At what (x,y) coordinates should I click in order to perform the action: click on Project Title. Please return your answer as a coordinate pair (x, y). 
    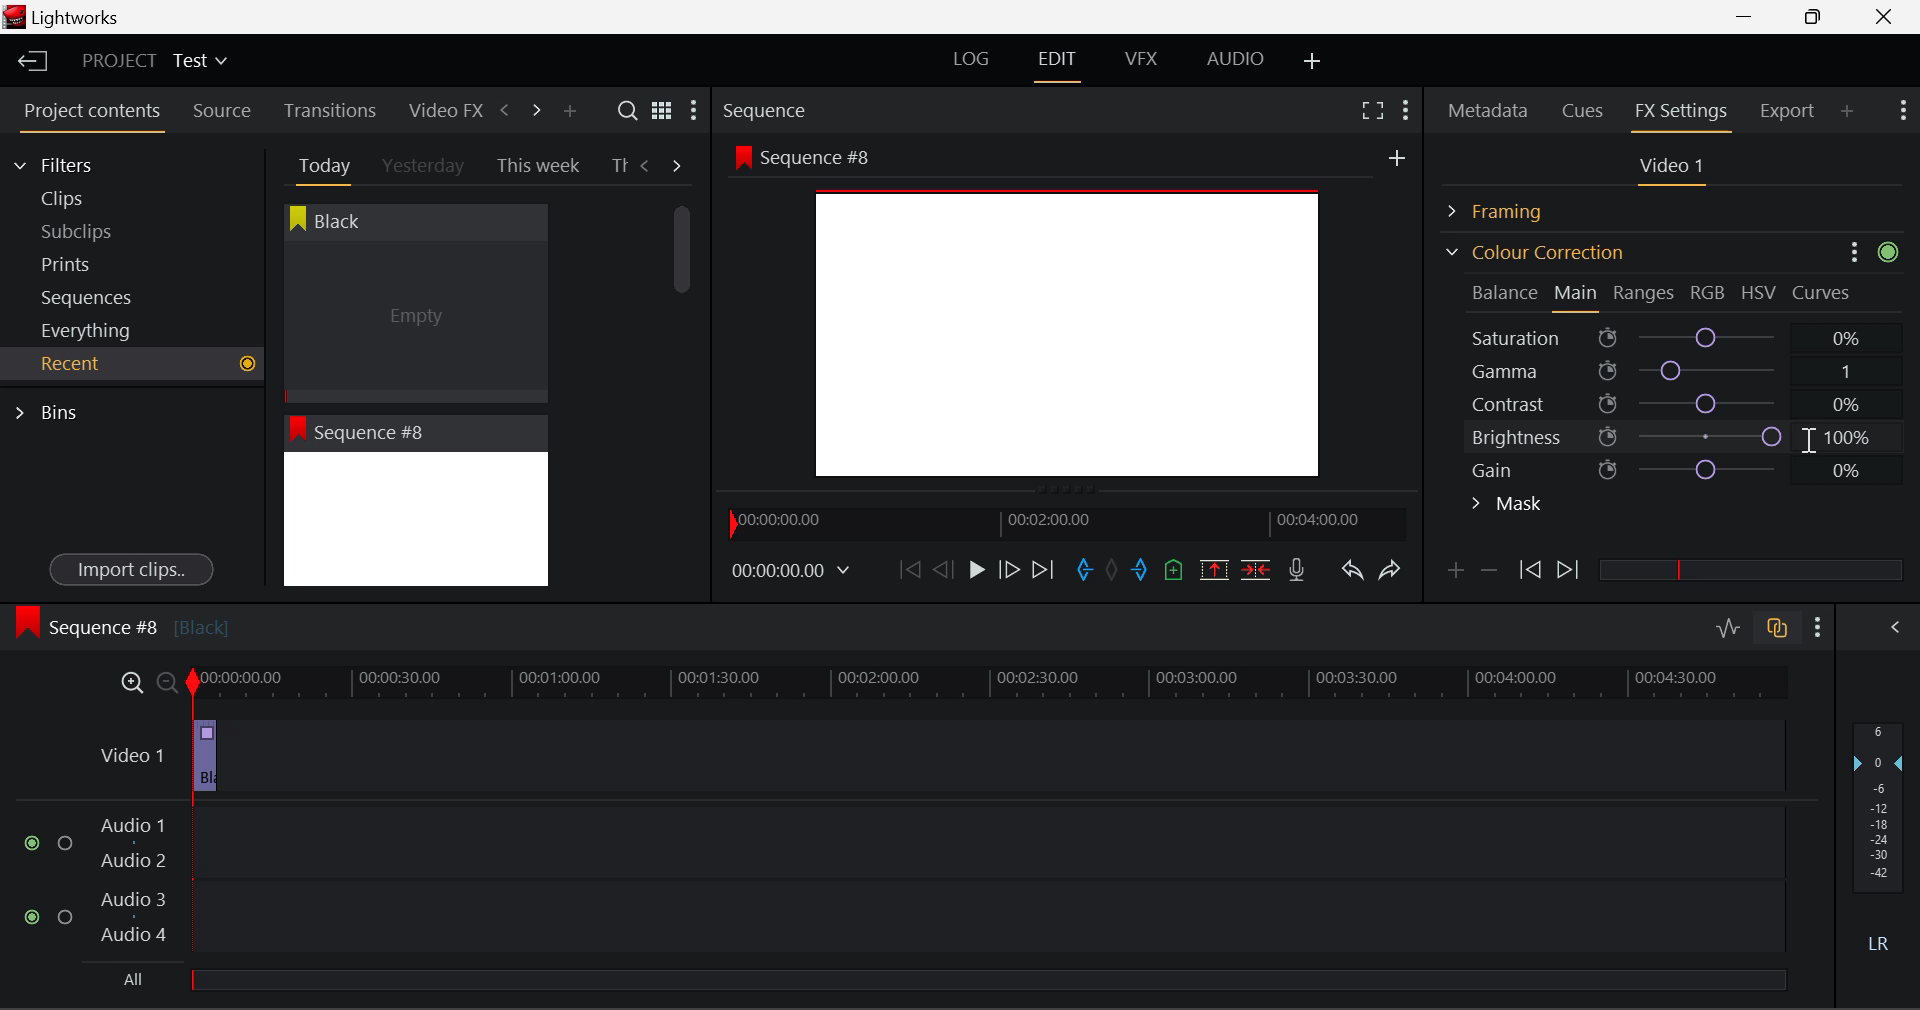
    Looking at the image, I should click on (155, 62).